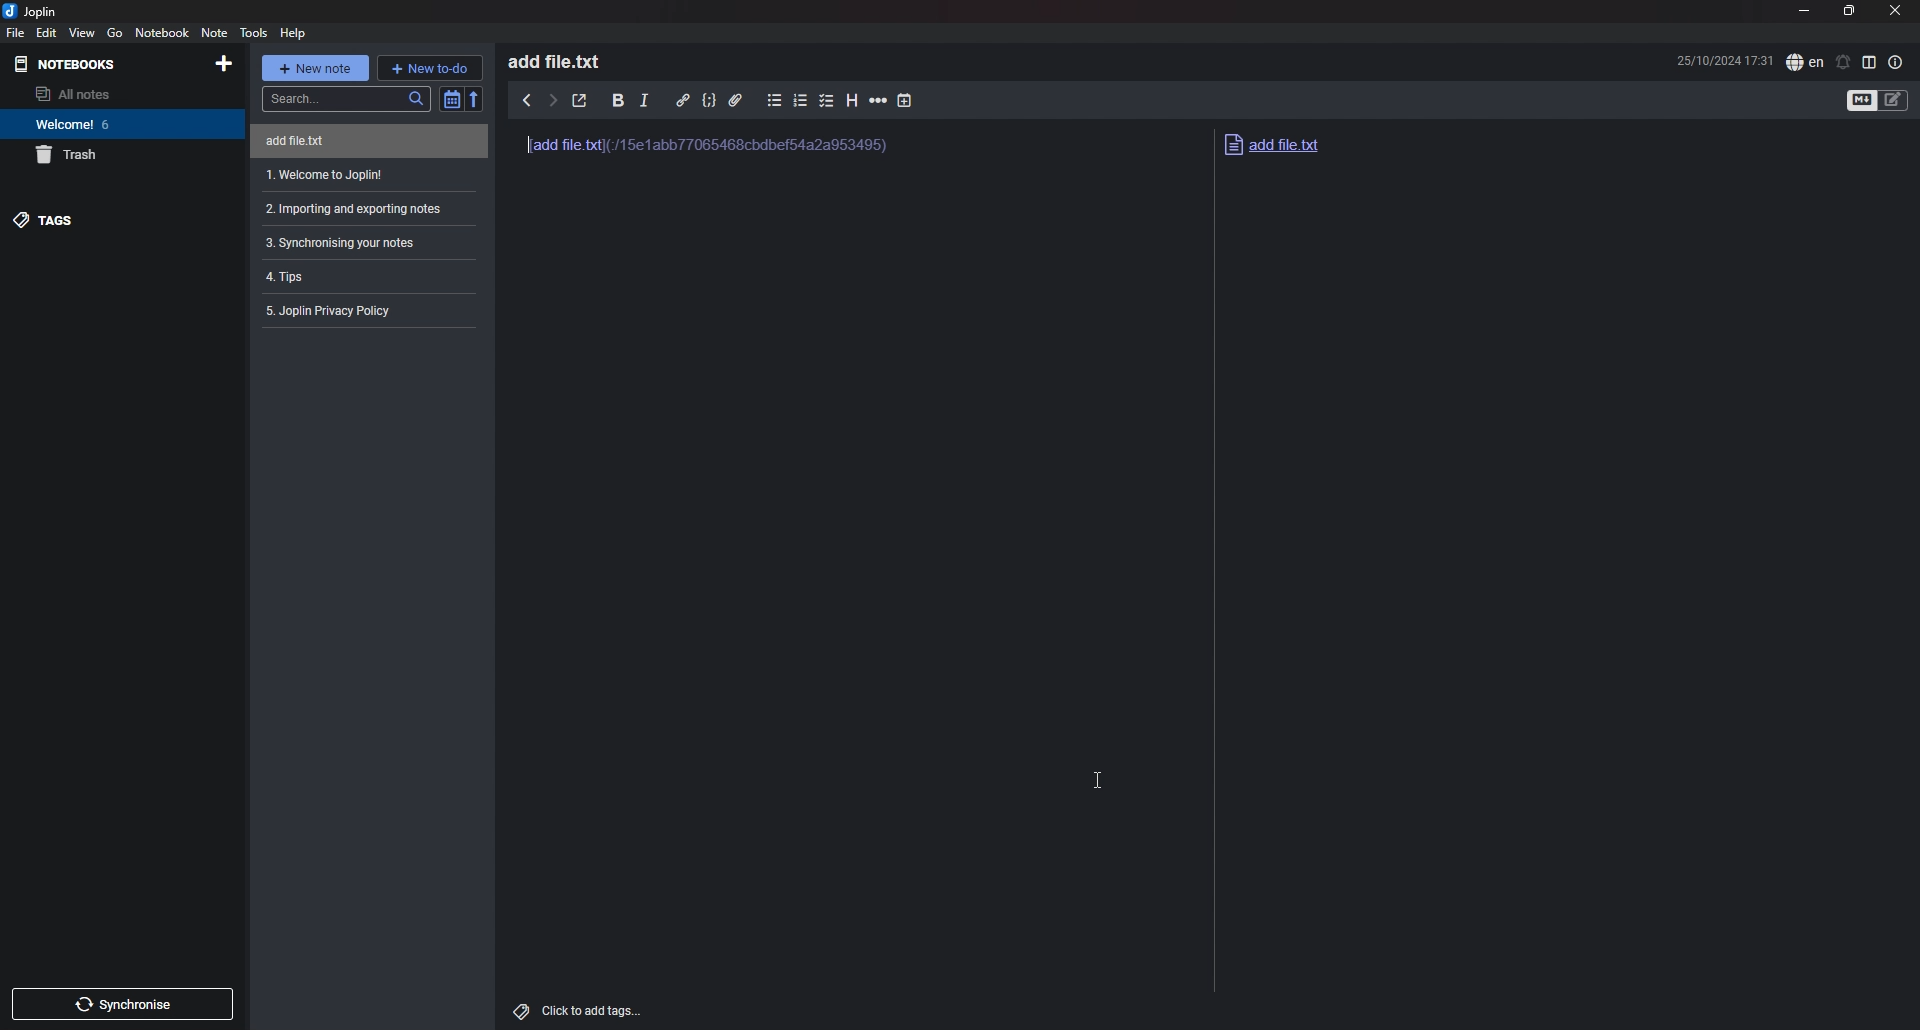 Image resolution: width=1920 pixels, height=1030 pixels. What do you see at coordinates (429, 67) in the screenshot?
I see `new todo` at bounding box center [429, 67].